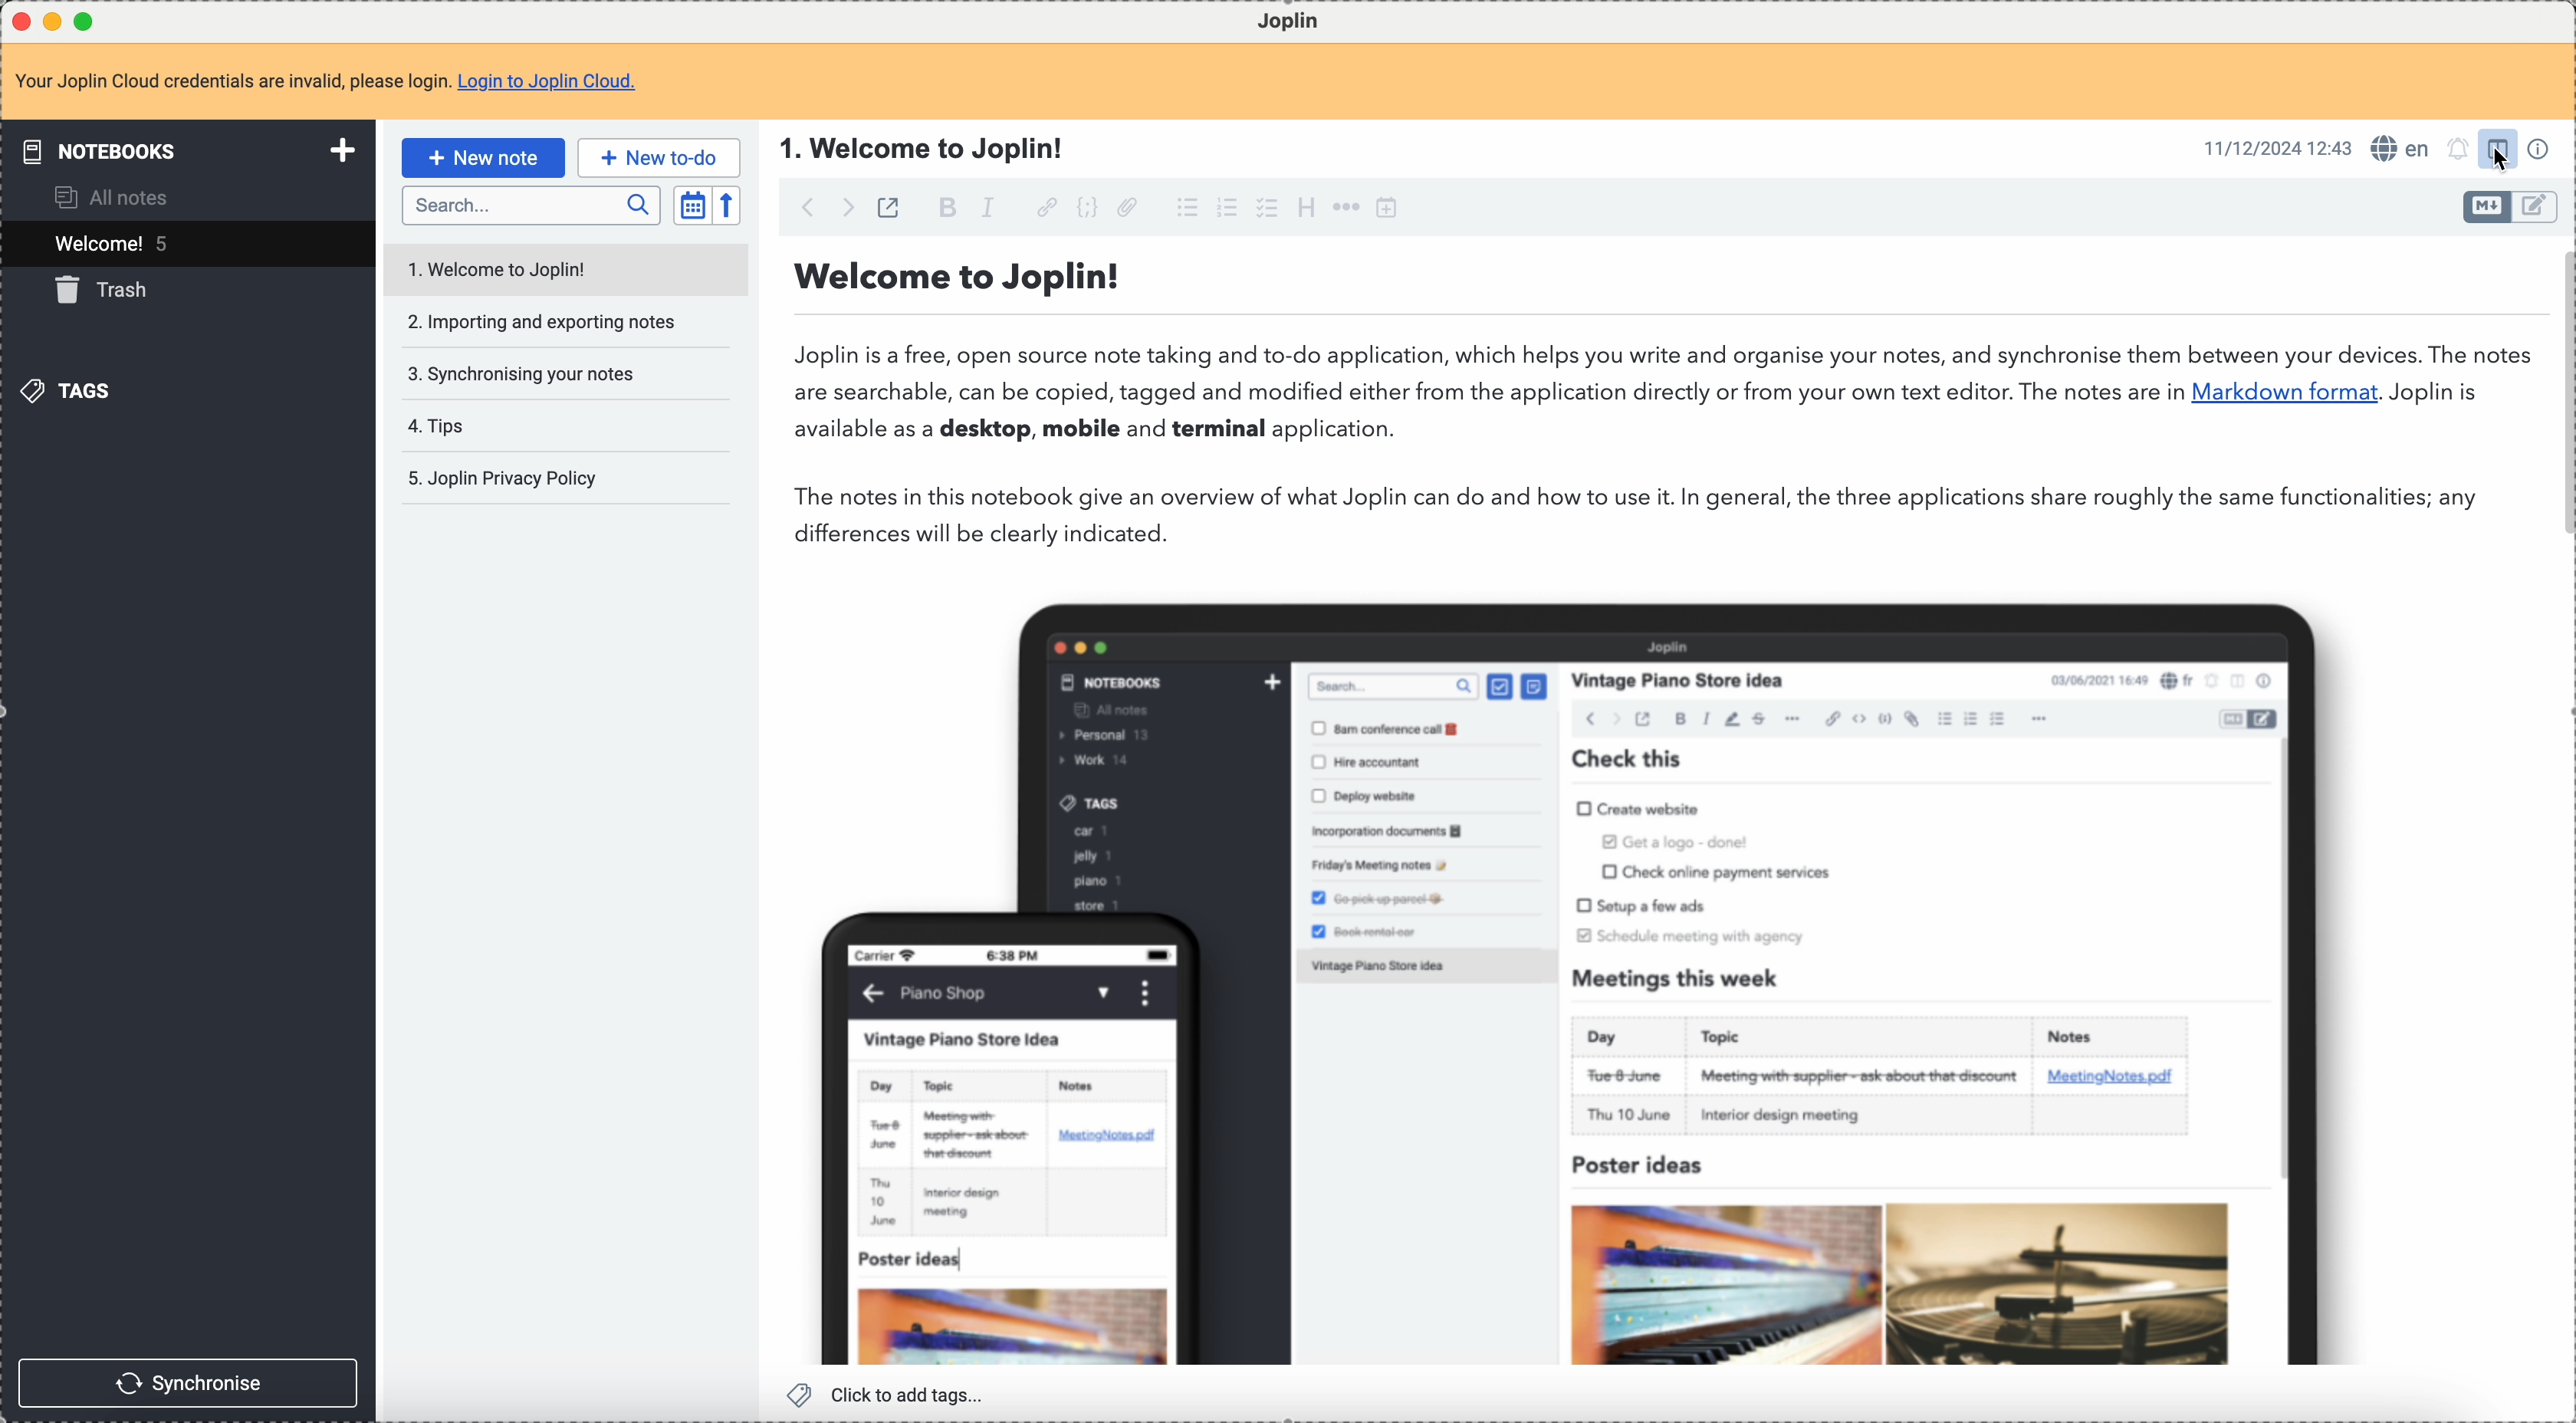 Image resolution: width=2576 pixels, height=1423 pixels. I want to click on available as a desktop, mobile and terminal application., so click(1108, 432).